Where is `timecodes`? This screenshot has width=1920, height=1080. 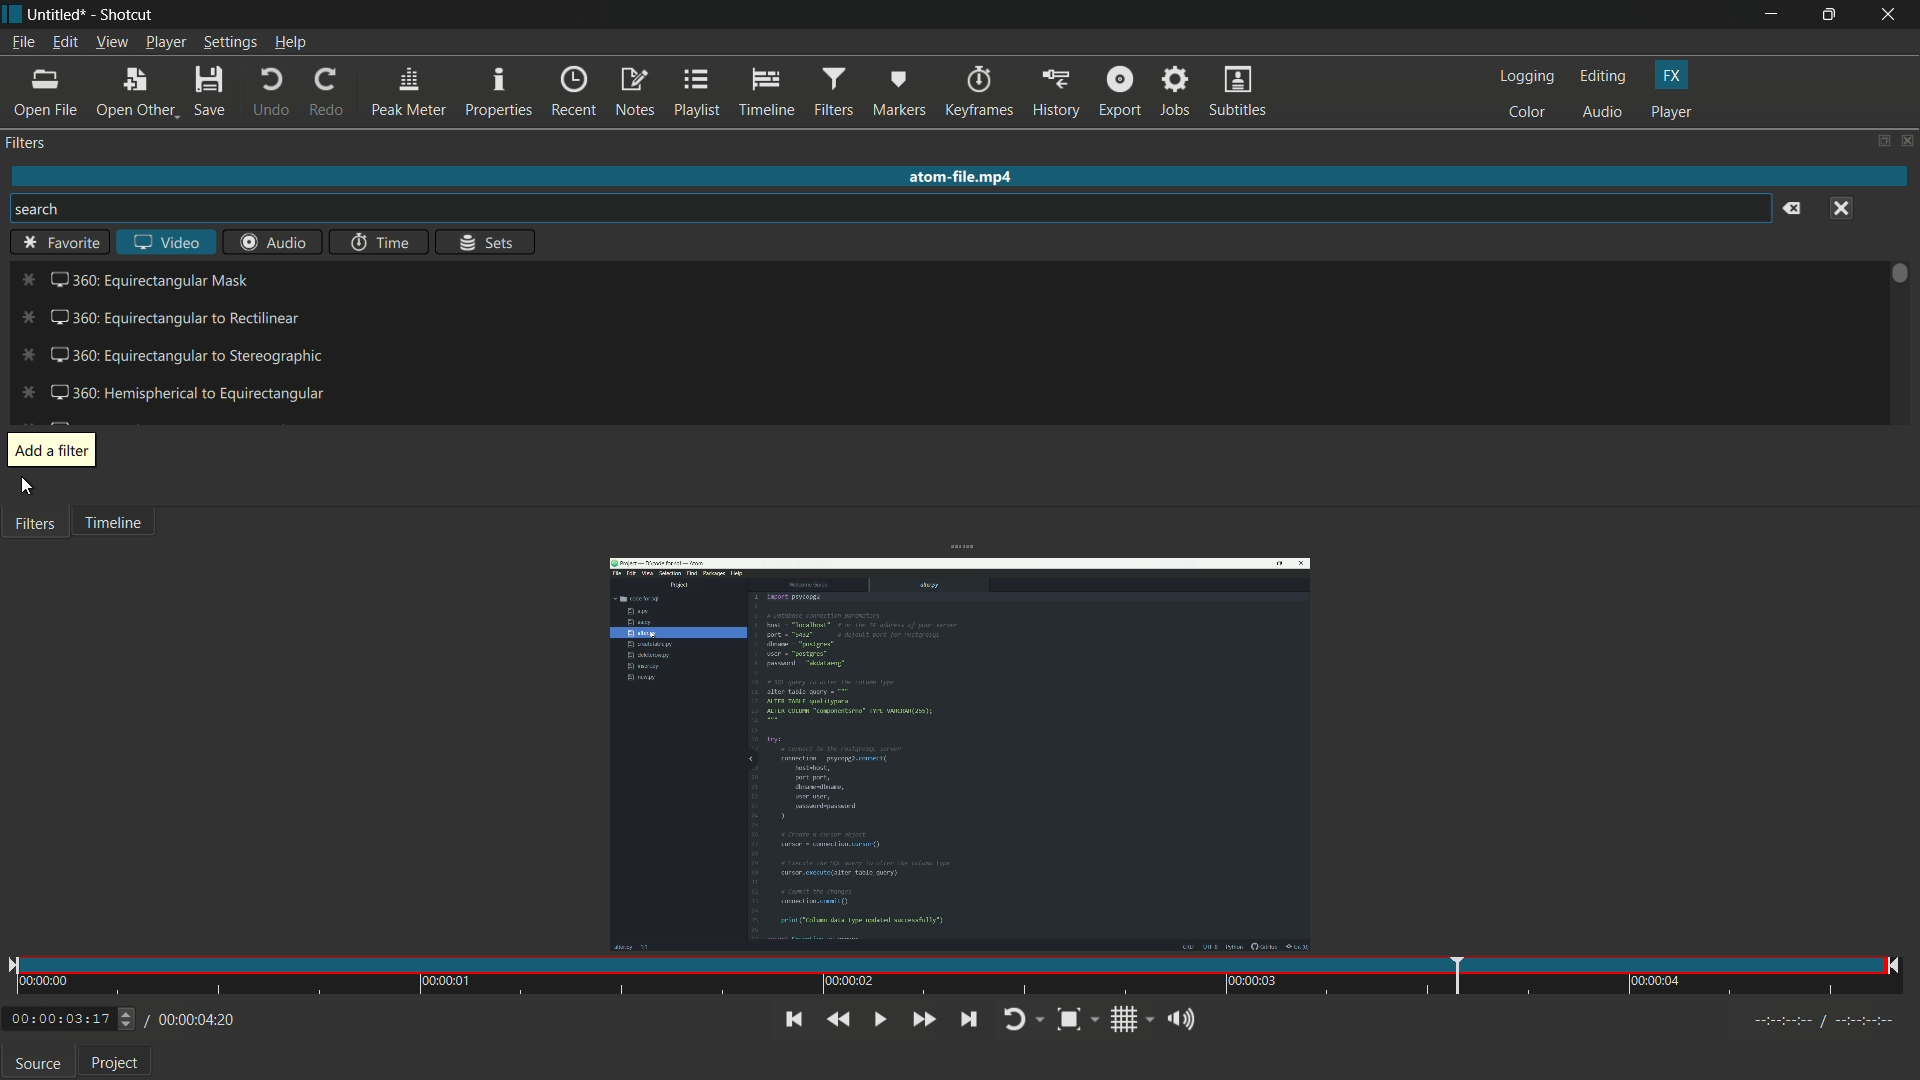 timecodes is located at coordinates (1826, 1023).